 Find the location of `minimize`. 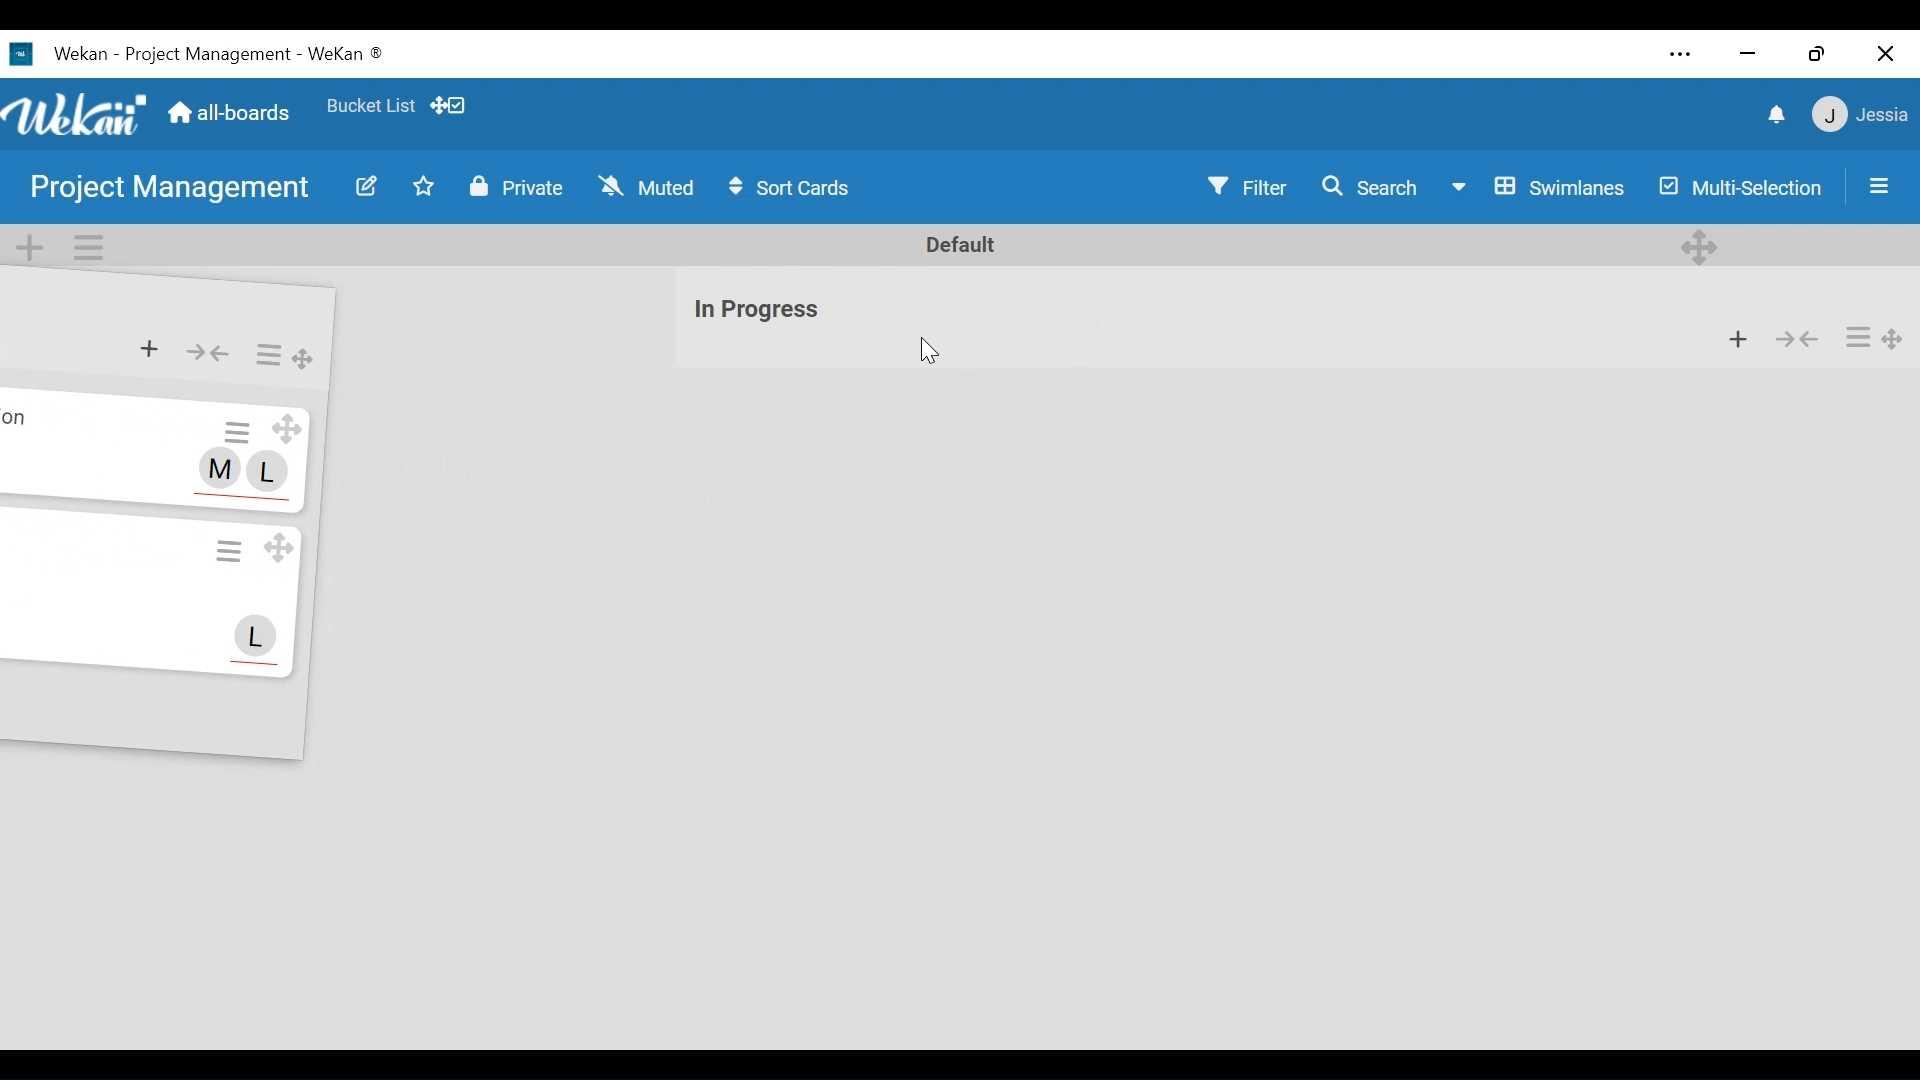

minimize is located at coordinates (1745, 55).